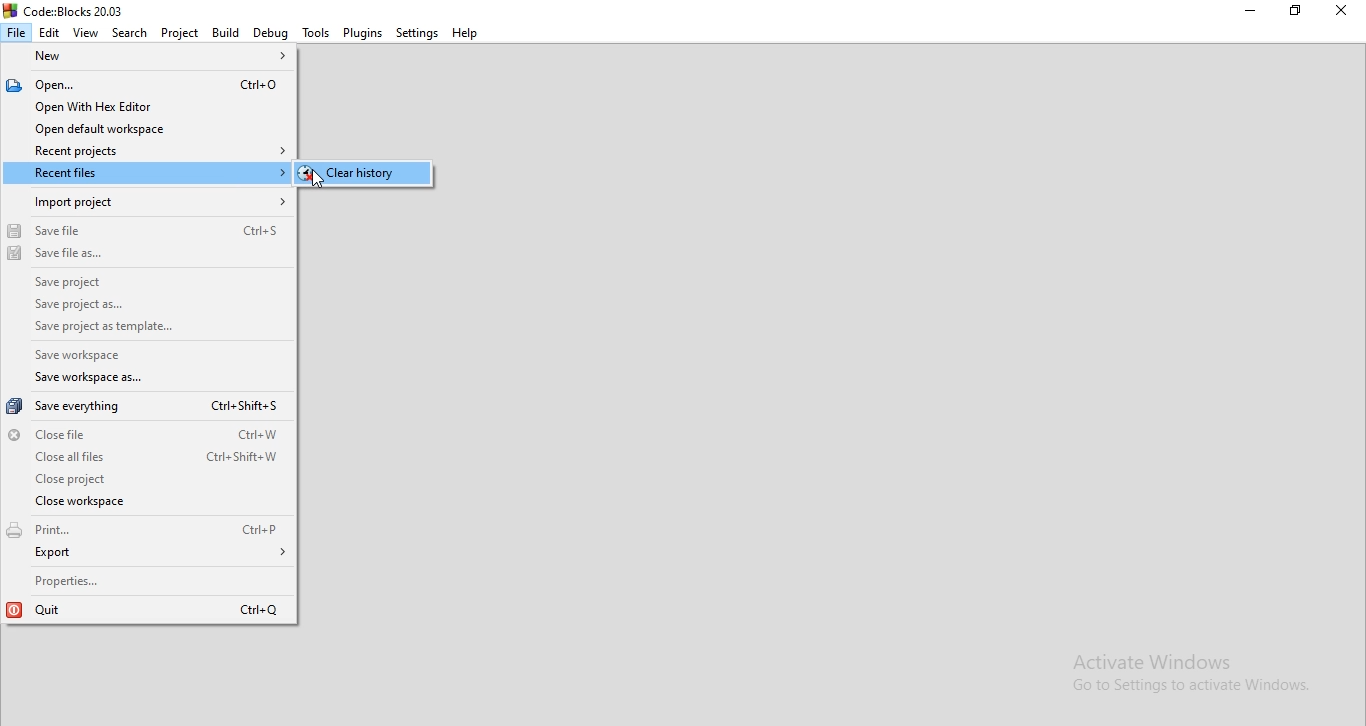 The width and height of the screenshot is (1366, 726). I want to click on Close Project, so click(143, 479).